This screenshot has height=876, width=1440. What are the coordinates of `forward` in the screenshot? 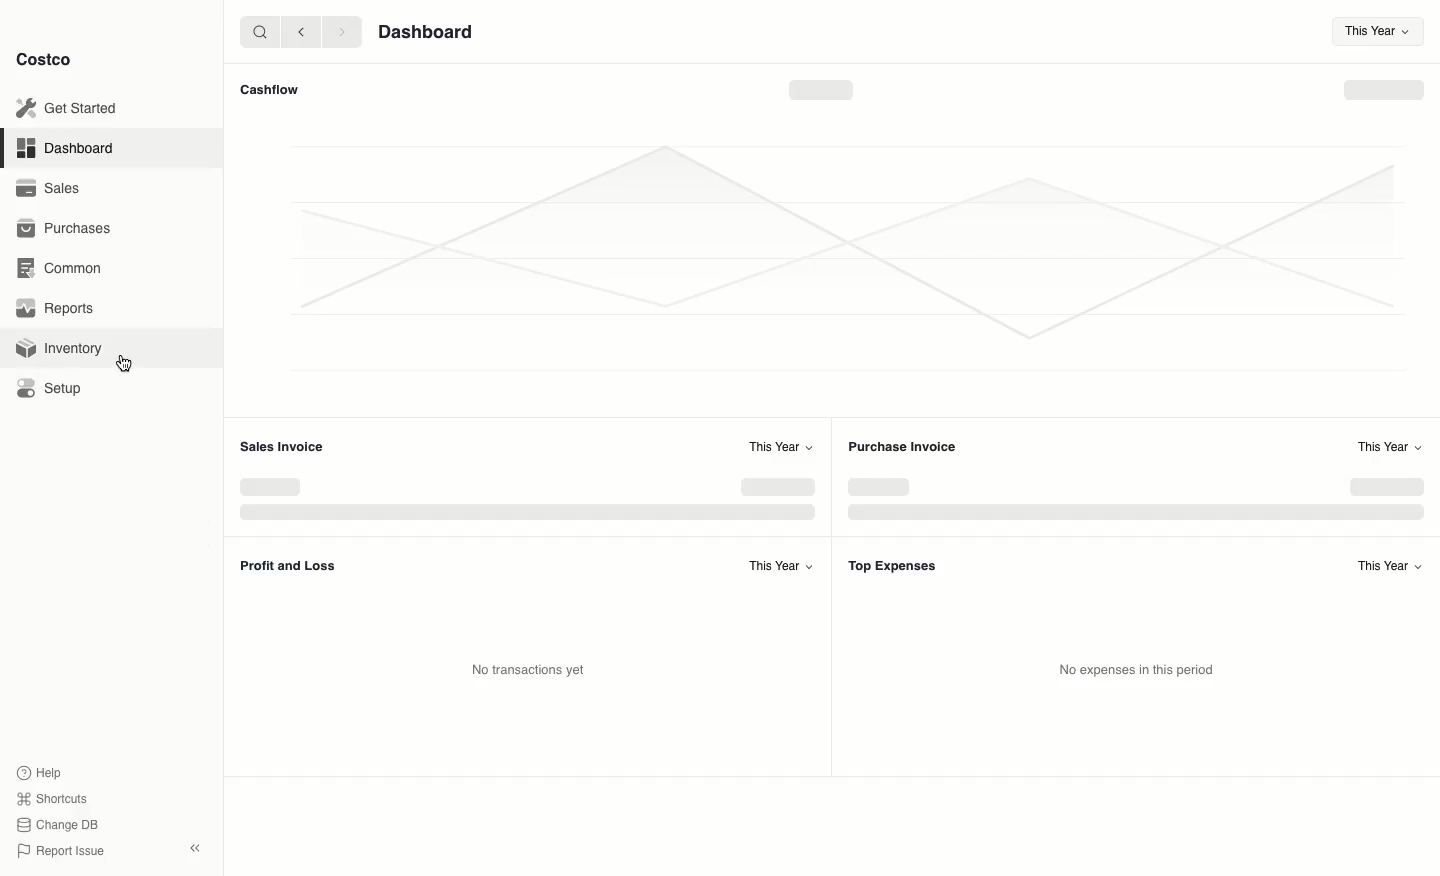 It's located at (337, 31).